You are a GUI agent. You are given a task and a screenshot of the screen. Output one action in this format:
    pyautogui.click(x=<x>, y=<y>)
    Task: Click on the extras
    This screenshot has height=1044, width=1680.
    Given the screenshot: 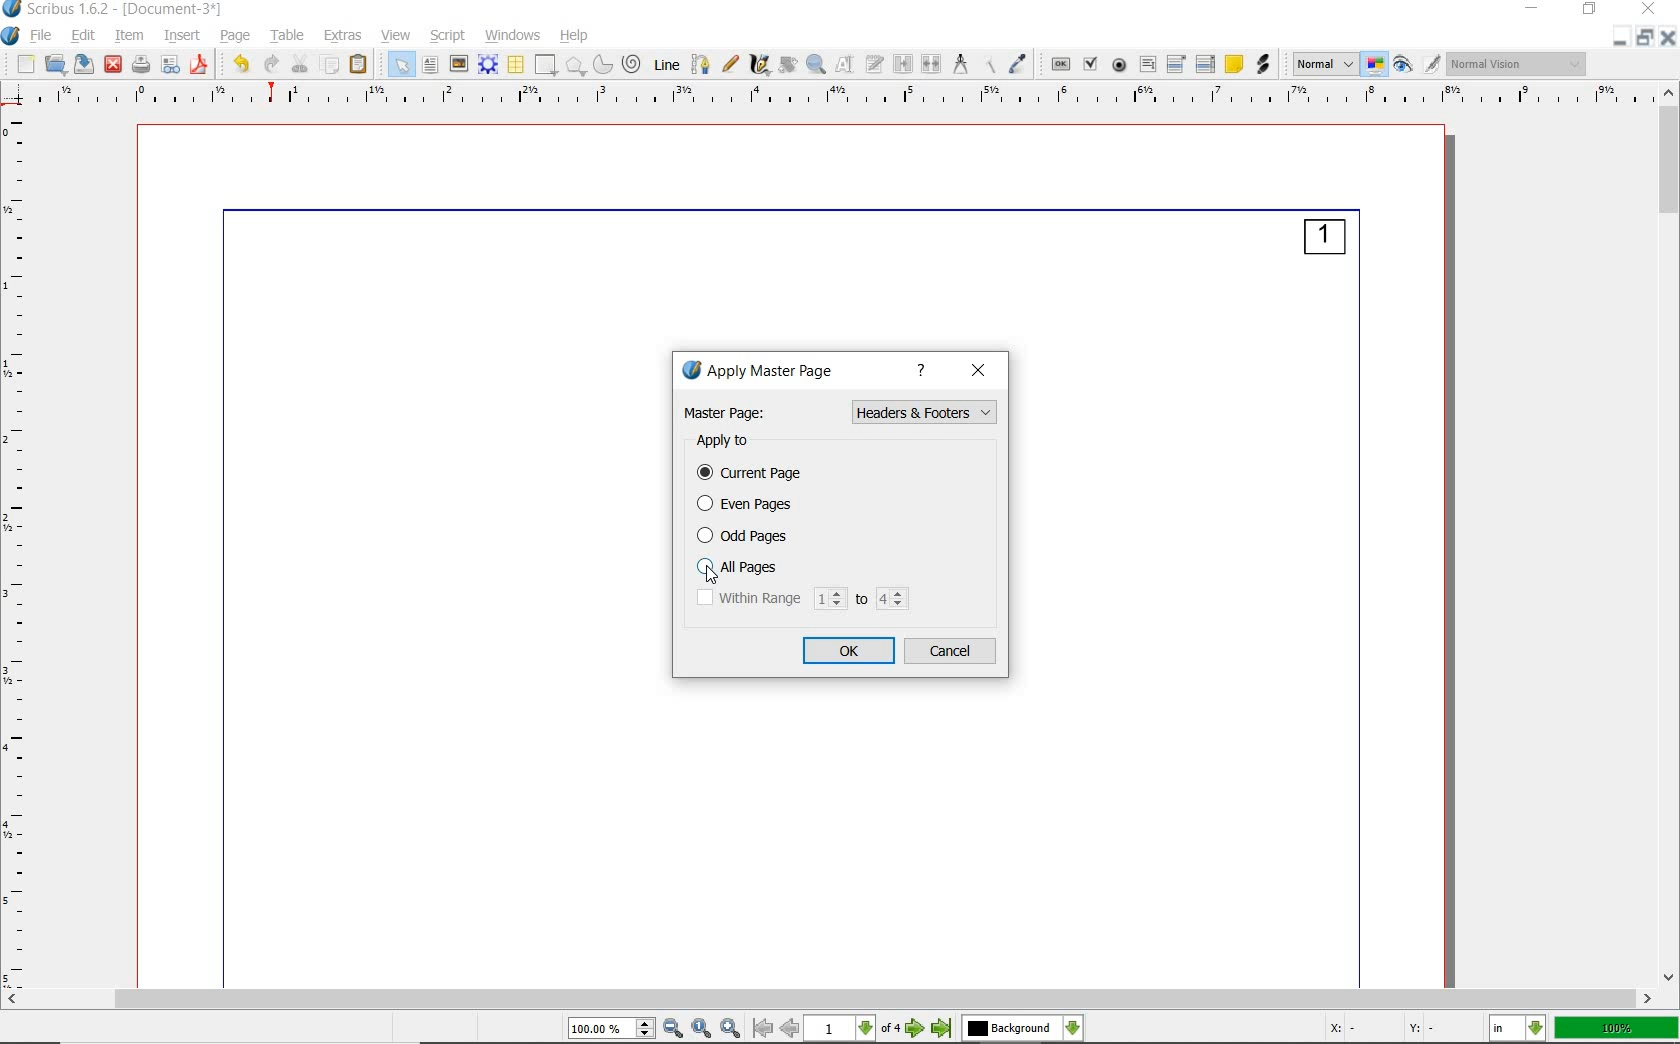 What is the action you would take?
    pyautogui.click(x=345, y=36)
    